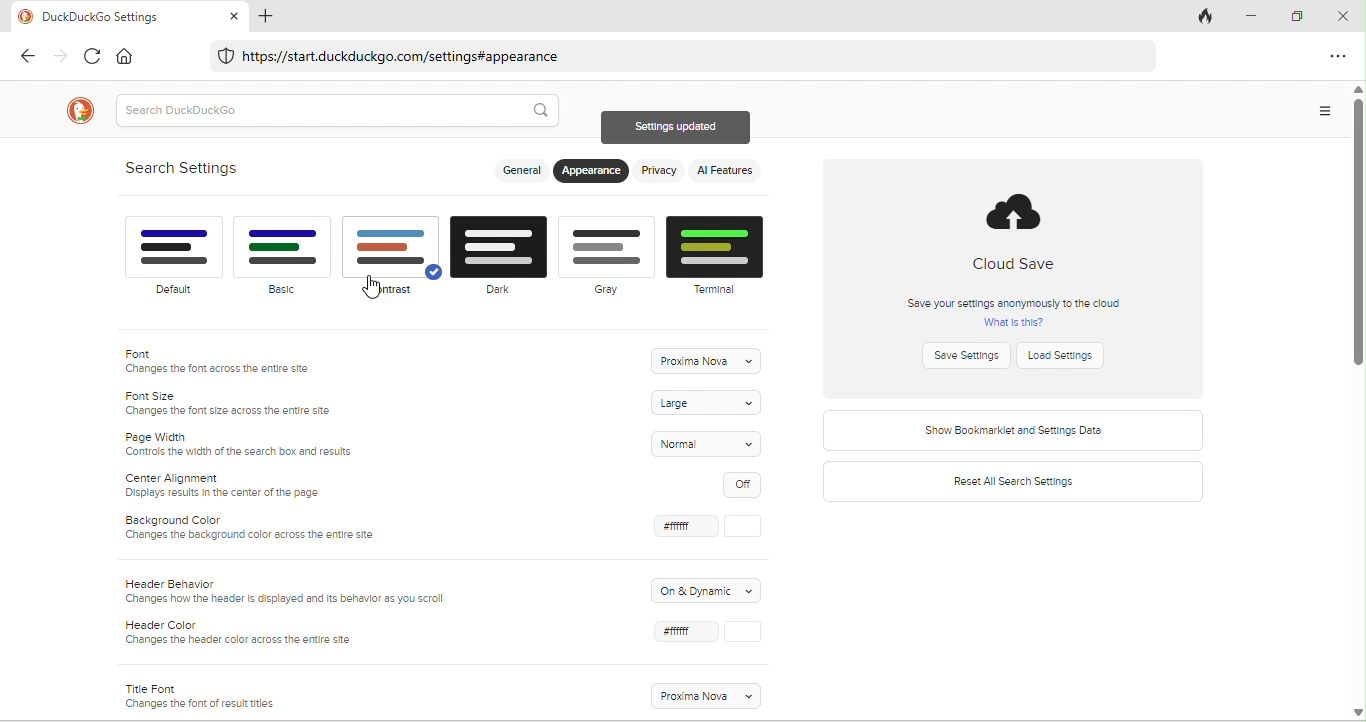  Describe the element at coordinates (705, 636) in the screenshot. I see `161616` at that location.